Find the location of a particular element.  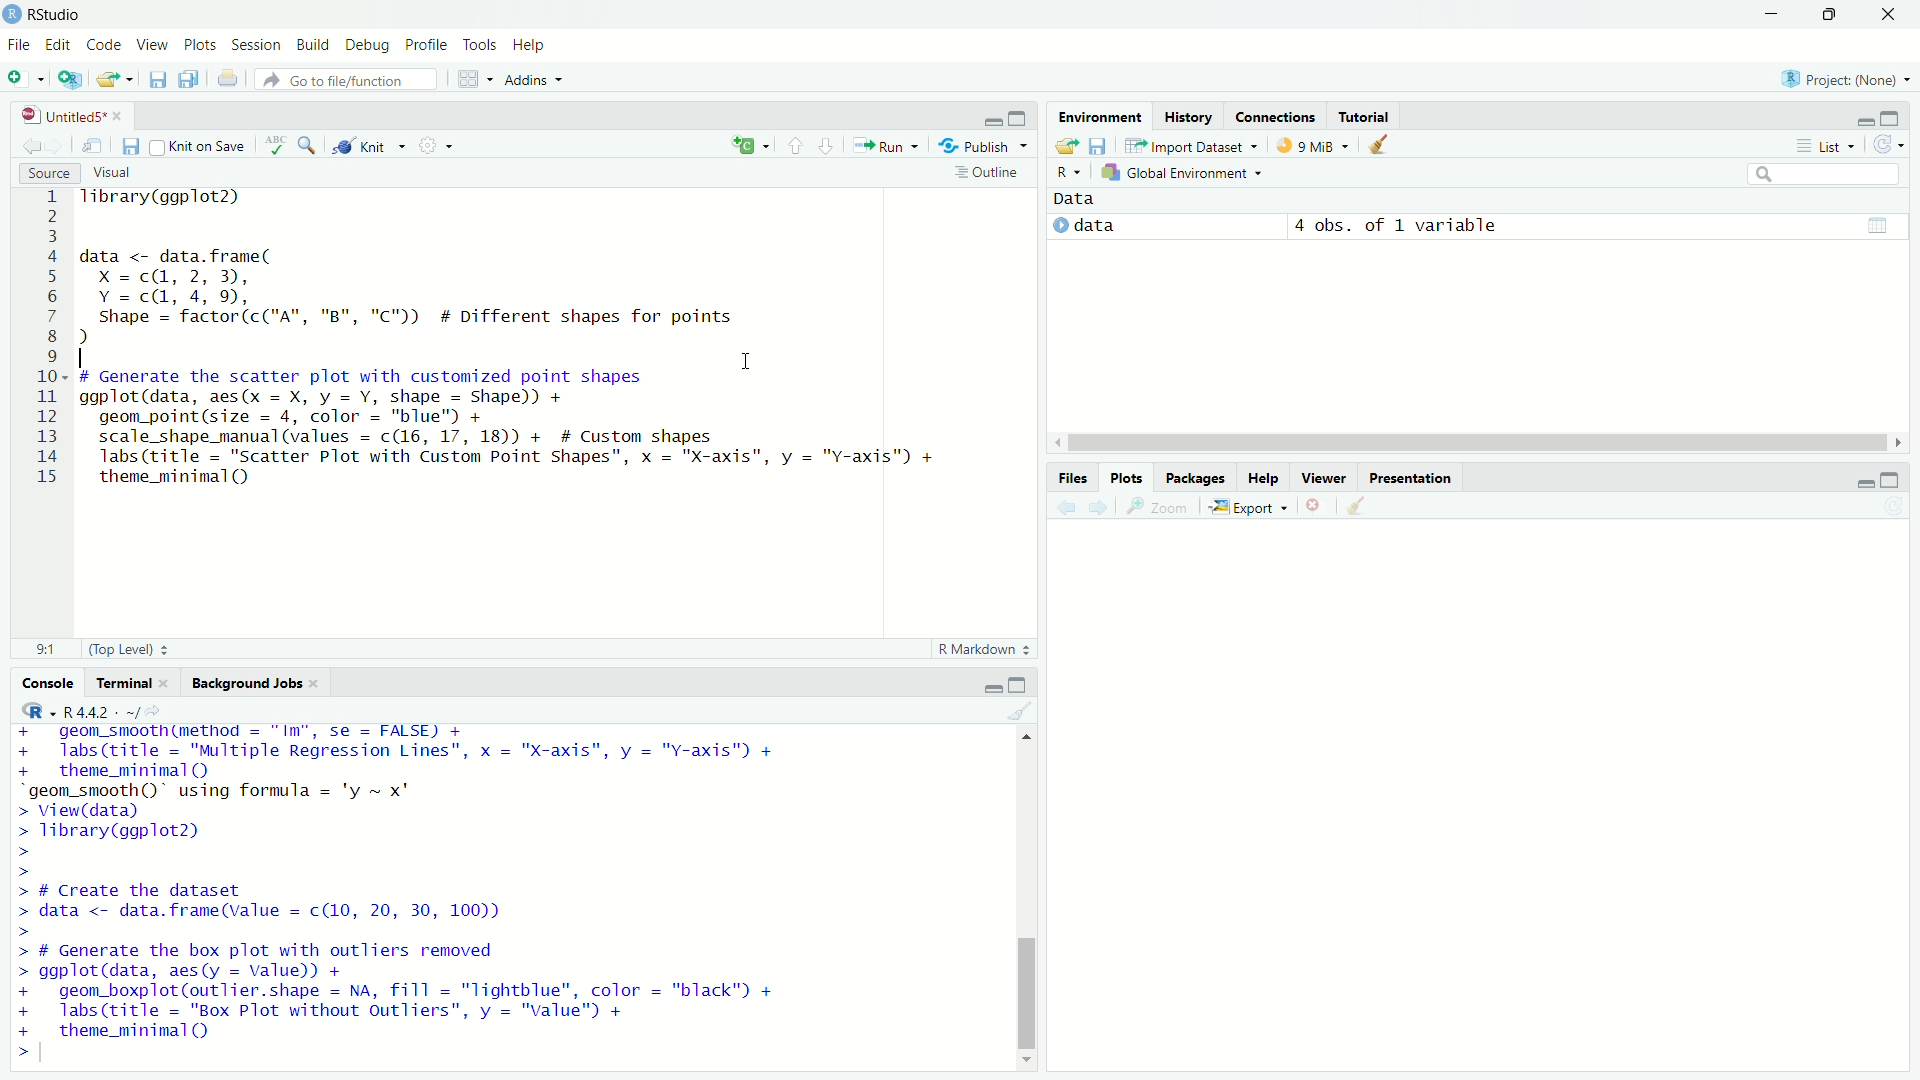

Code is located at coordinates (102, 43).